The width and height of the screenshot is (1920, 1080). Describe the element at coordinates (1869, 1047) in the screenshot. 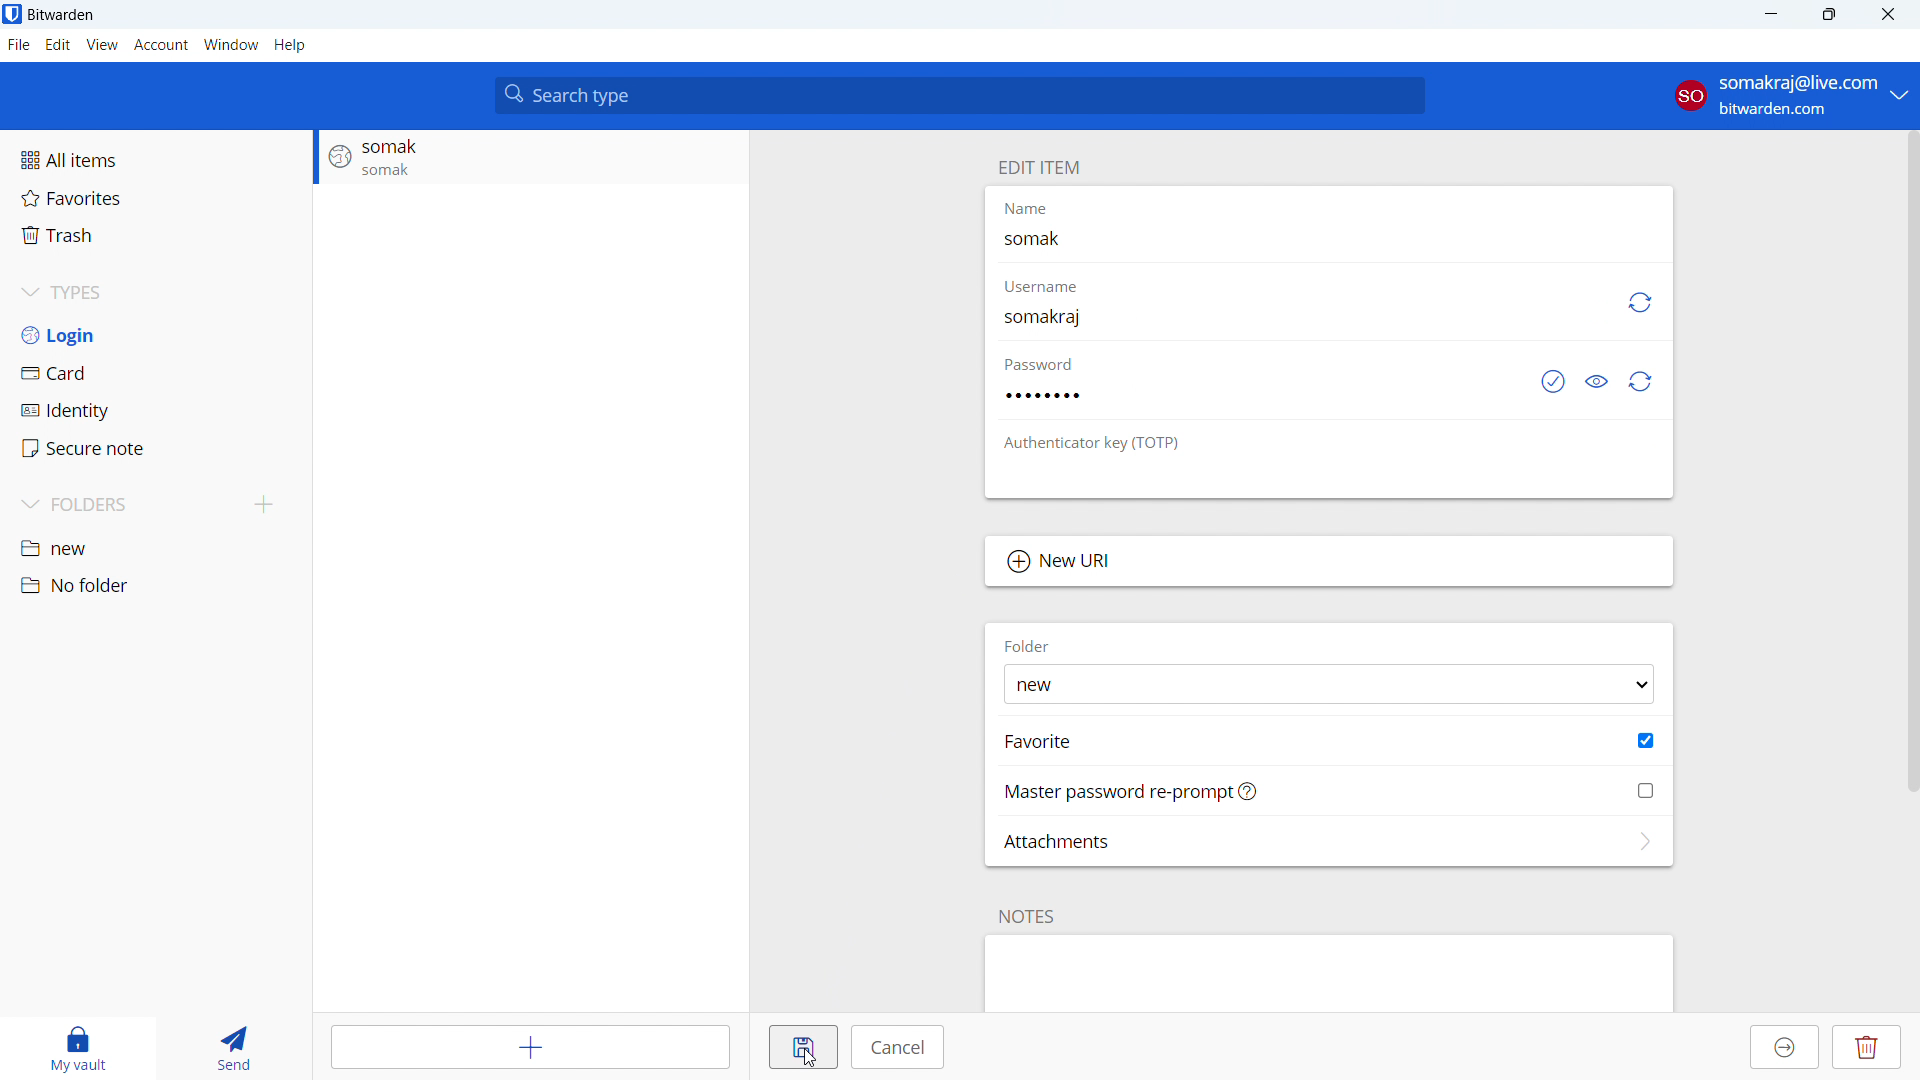

I see `delete entry` at that location.